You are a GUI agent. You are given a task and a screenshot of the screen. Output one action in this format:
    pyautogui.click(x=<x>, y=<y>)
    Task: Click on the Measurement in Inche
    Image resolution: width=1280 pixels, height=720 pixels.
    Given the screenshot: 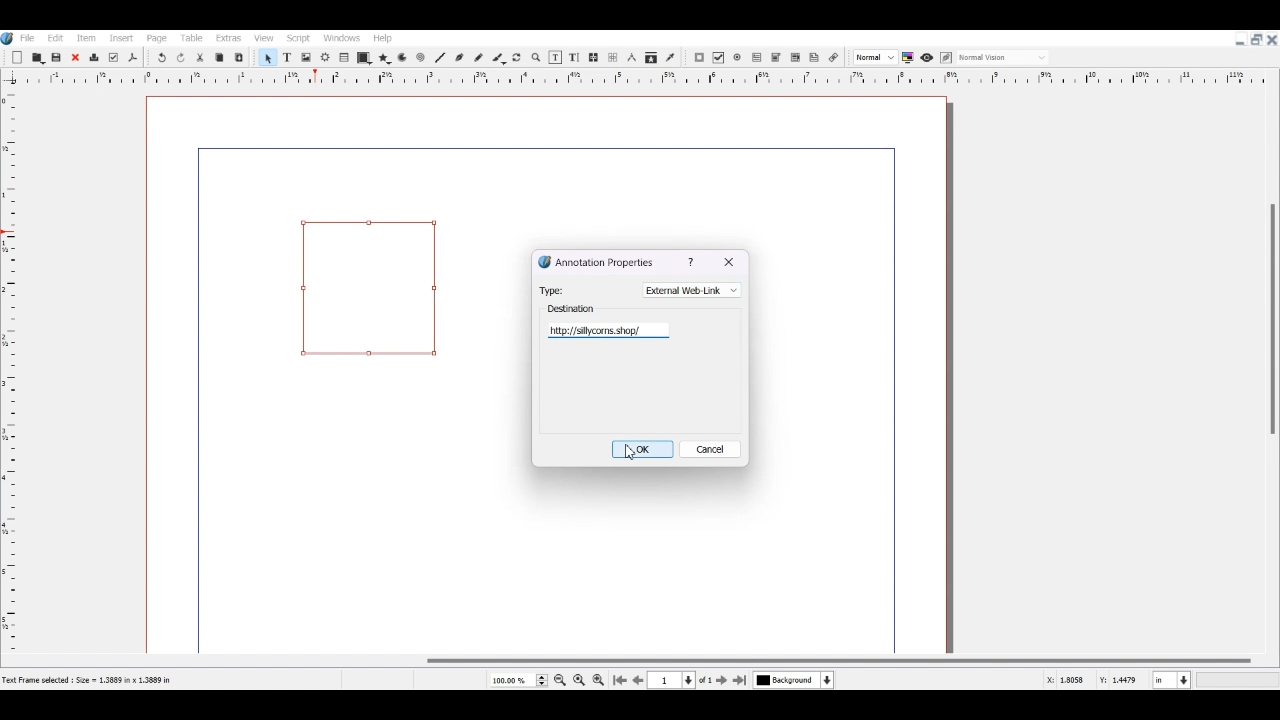 What is the action you would take?
    pyautogui.click(x=1172, y=680)
    